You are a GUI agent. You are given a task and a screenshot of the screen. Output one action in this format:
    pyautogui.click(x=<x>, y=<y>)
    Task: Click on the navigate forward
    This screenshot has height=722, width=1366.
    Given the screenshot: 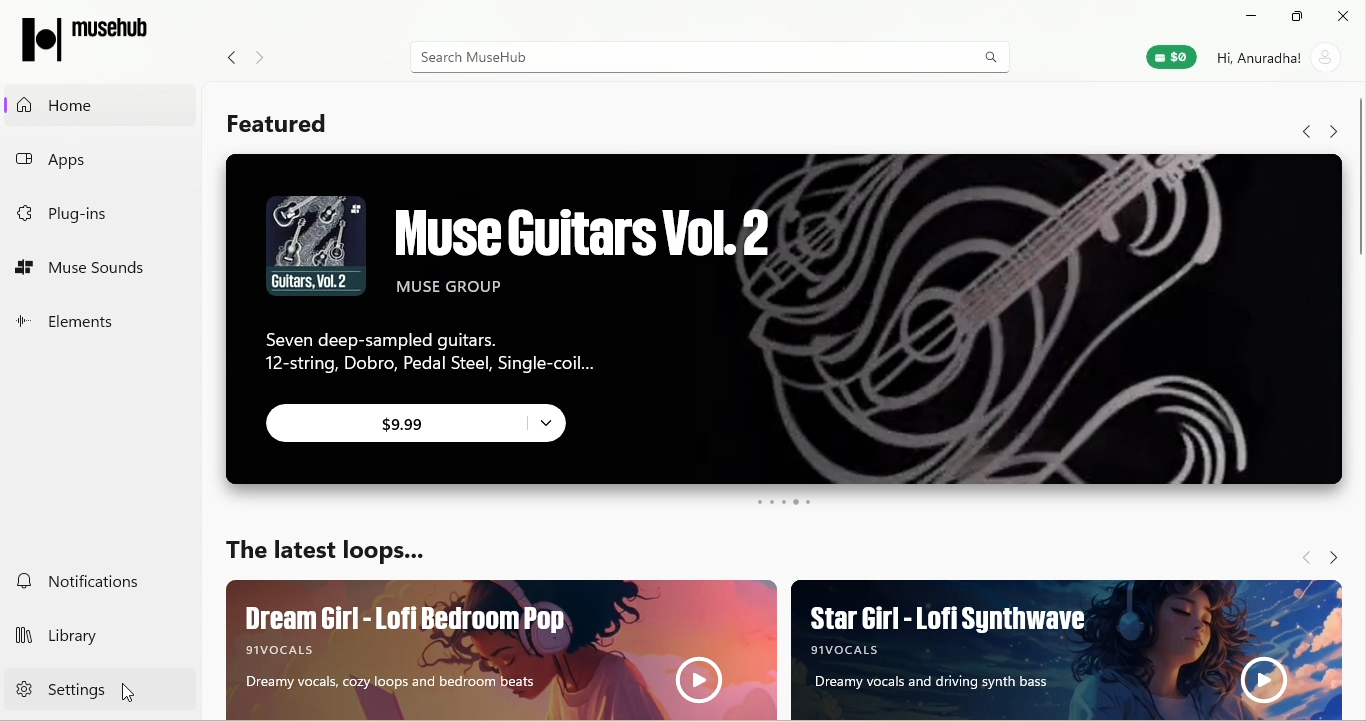 What is the action you would take?
    pyautogui.click(x=1332, y=123)
    